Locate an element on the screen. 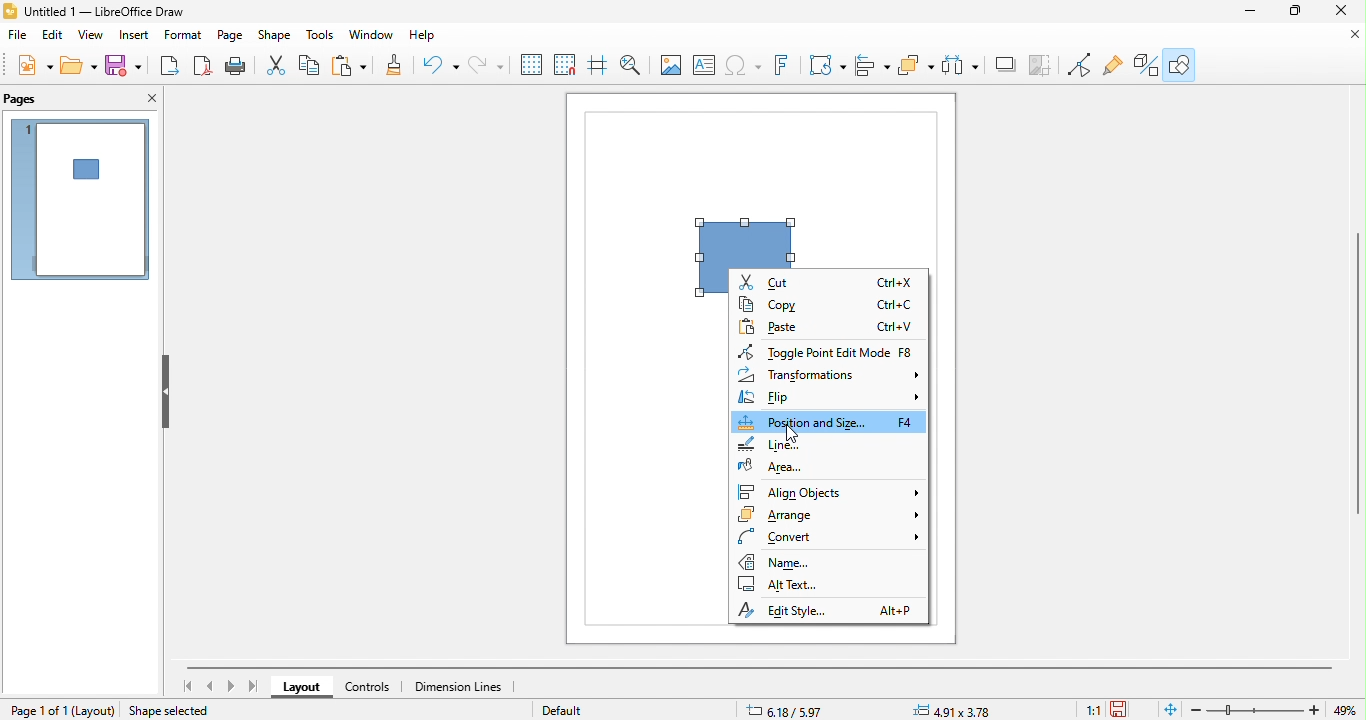  edit is located at coordinates (52, 35).